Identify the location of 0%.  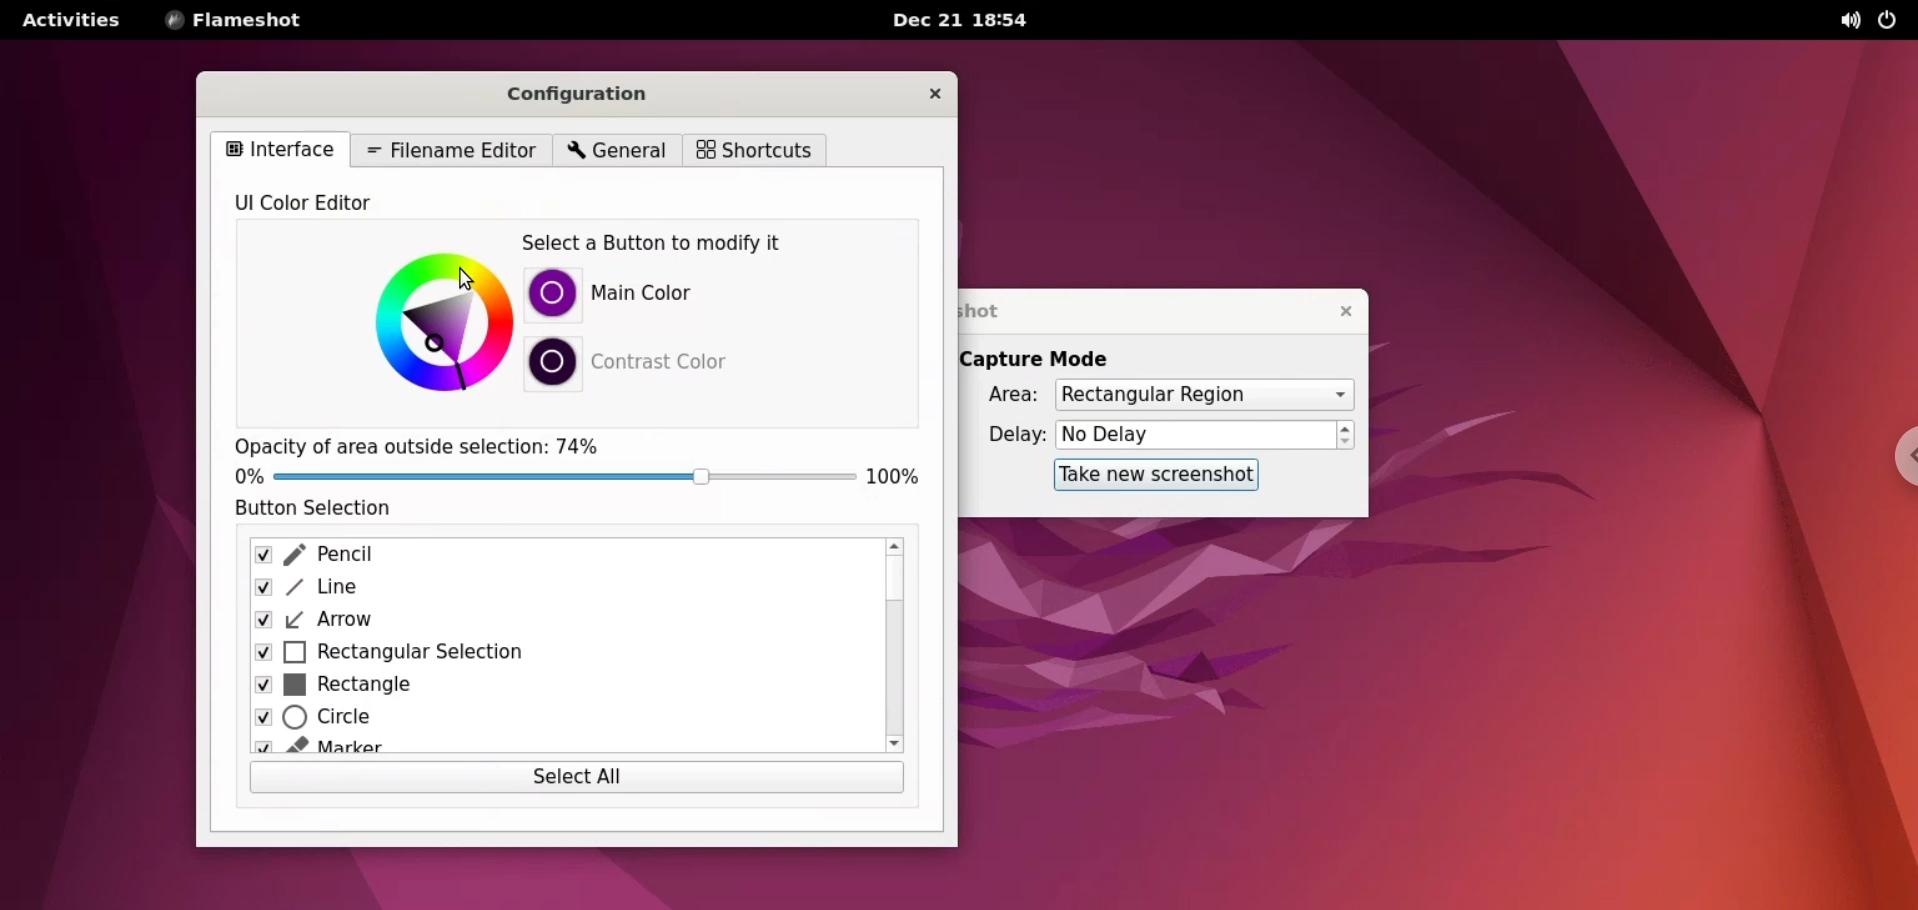
(249, 478).